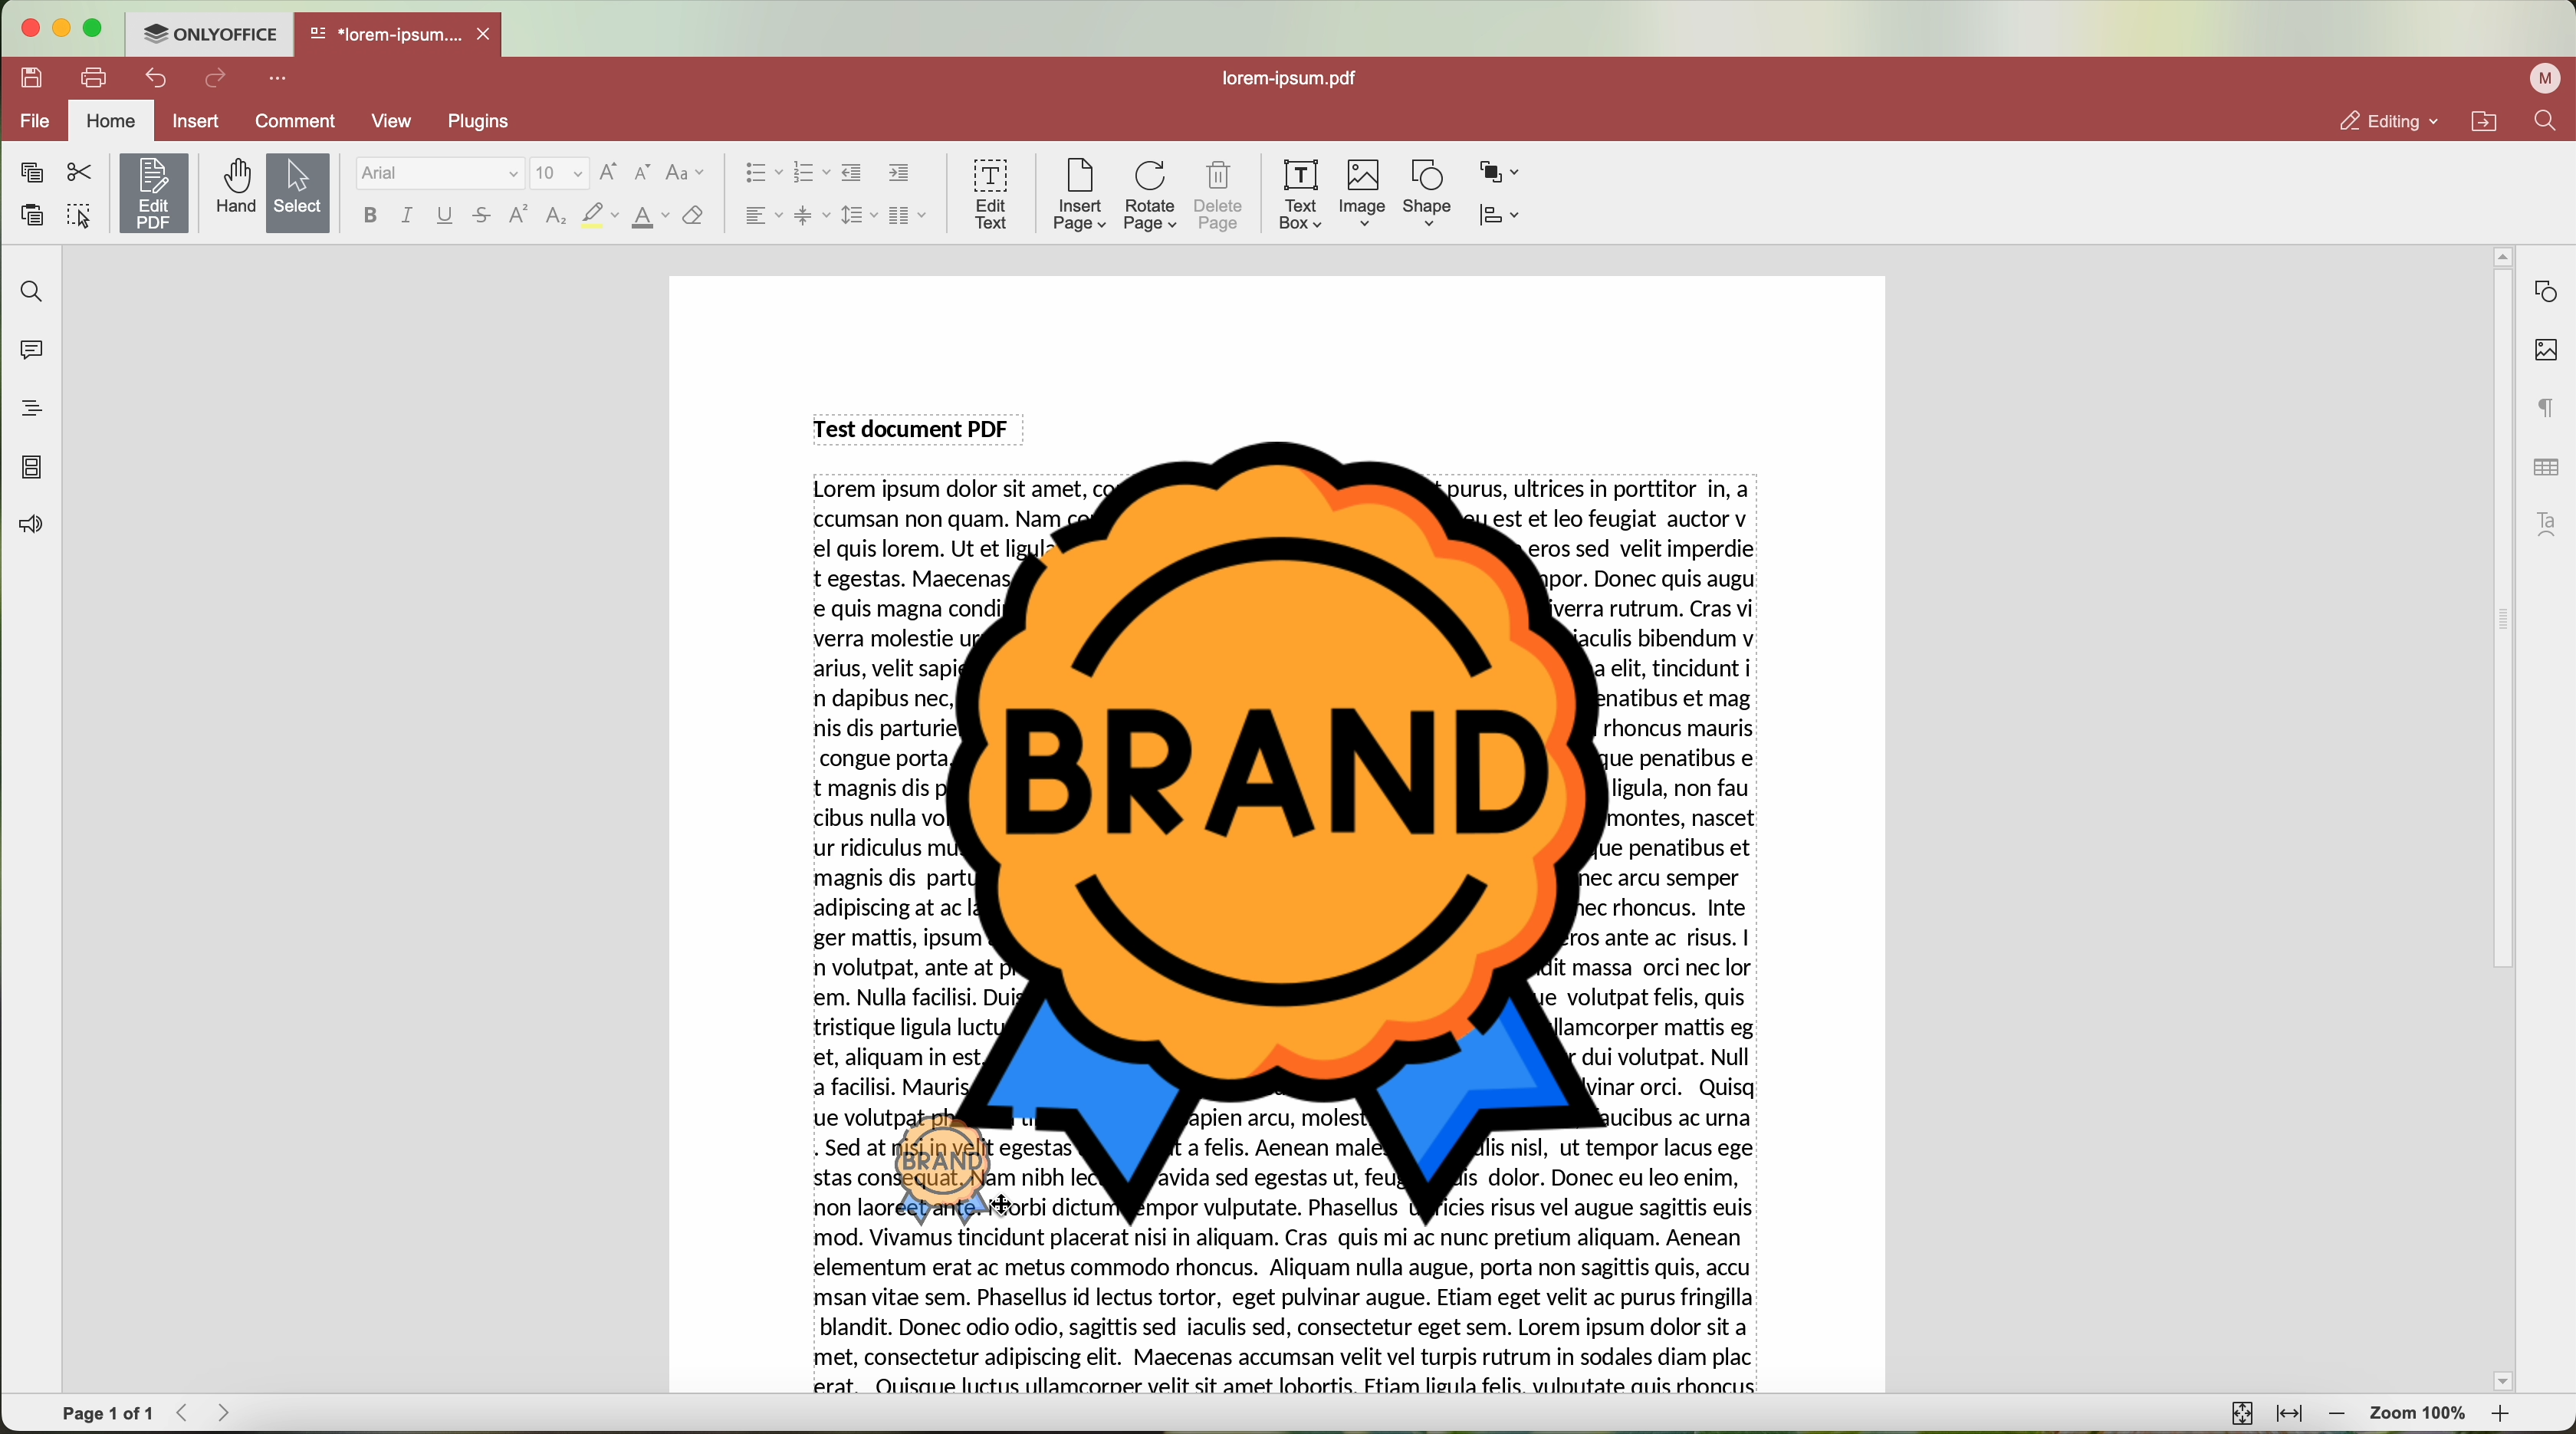 The width and height of the screenshot is (2576, 1434). What do you see at coordinates (437, 174) in the screenshot?
I see `Arial` at bounding box center [437, 174].